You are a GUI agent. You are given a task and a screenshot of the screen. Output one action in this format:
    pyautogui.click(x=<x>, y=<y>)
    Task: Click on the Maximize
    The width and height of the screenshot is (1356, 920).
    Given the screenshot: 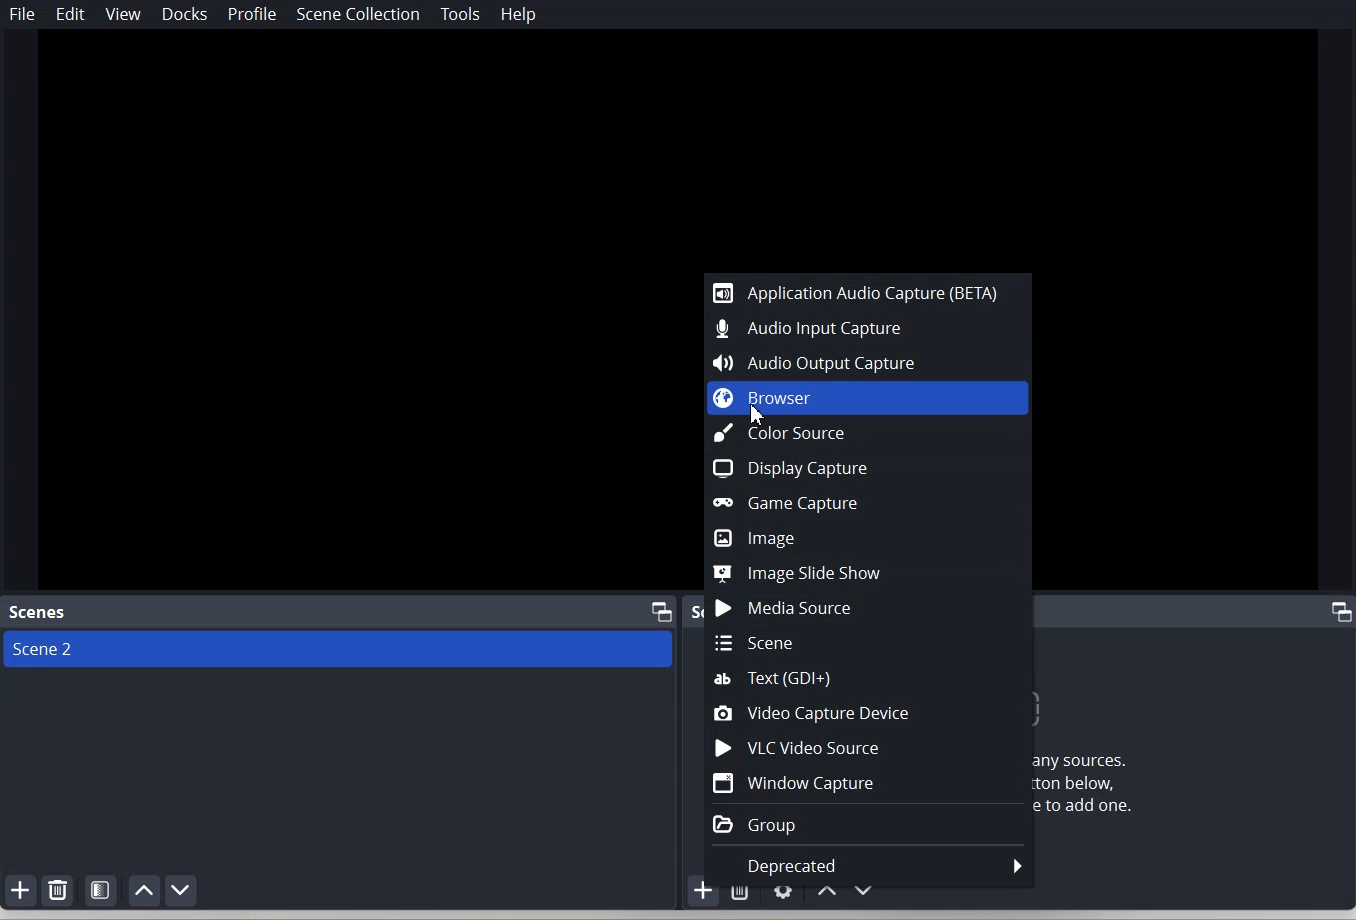 What is the action you would take?
    pyautogui.click(x=1342, y=612)
    